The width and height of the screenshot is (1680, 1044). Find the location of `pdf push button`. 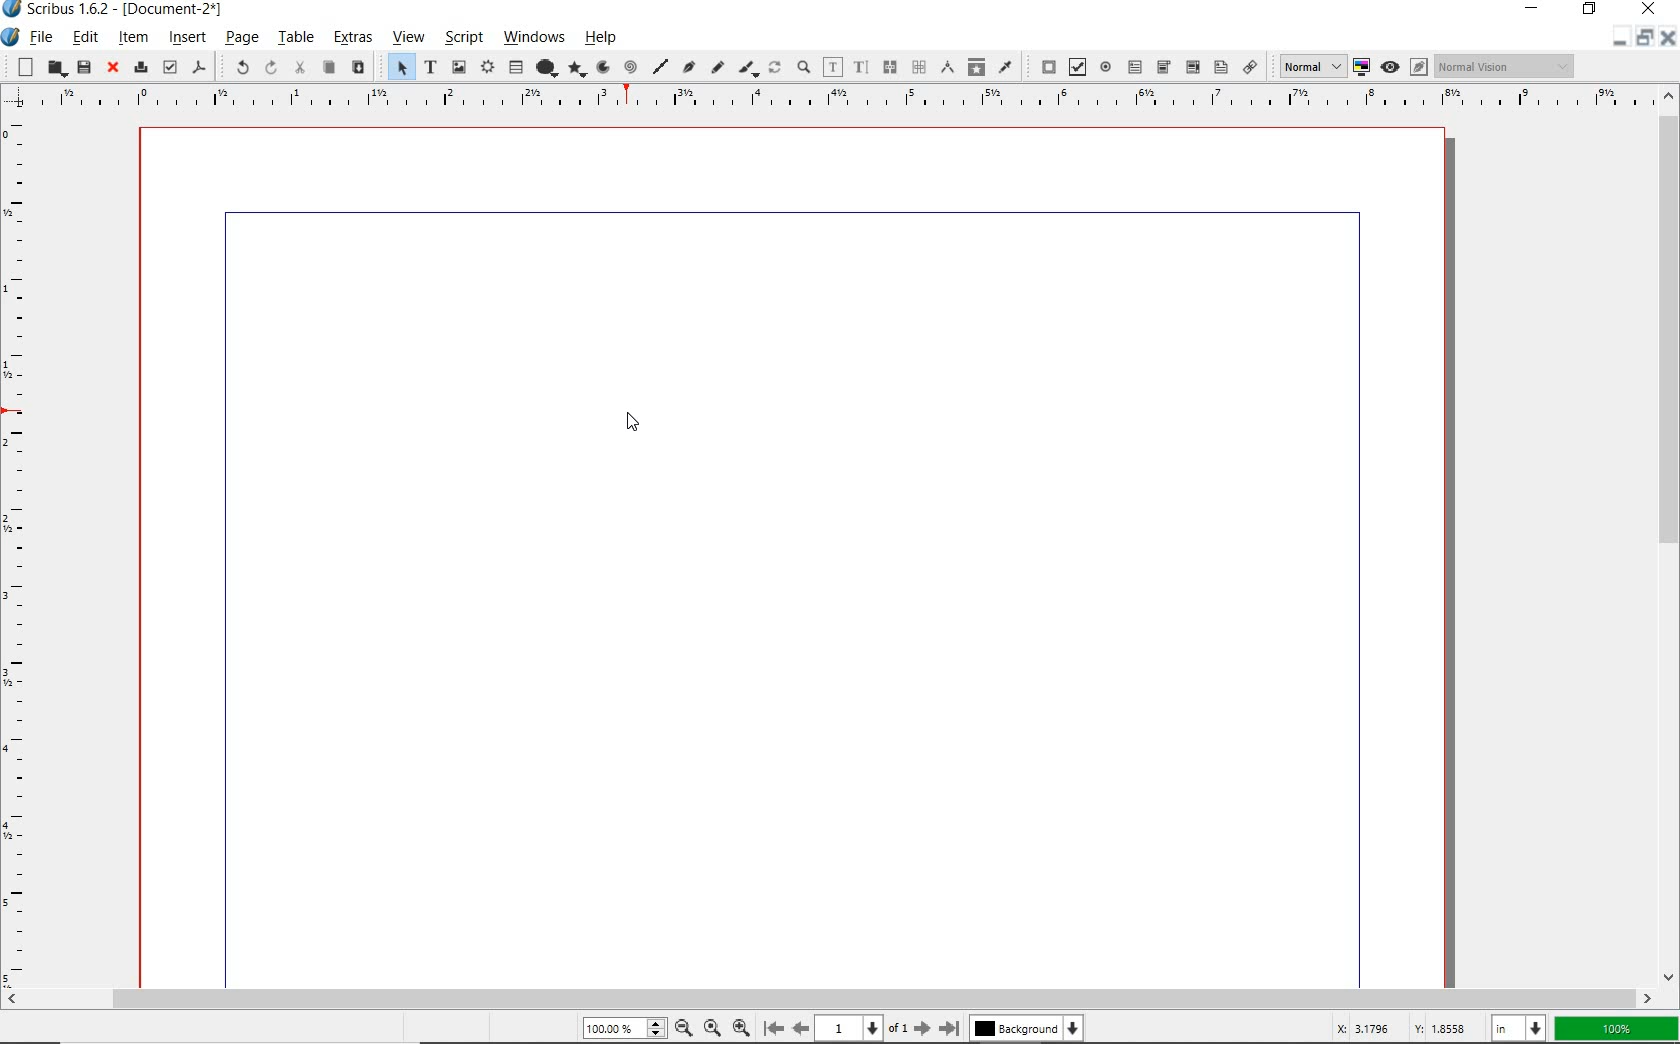

pdf push button is located at coordinates (1044, 66).